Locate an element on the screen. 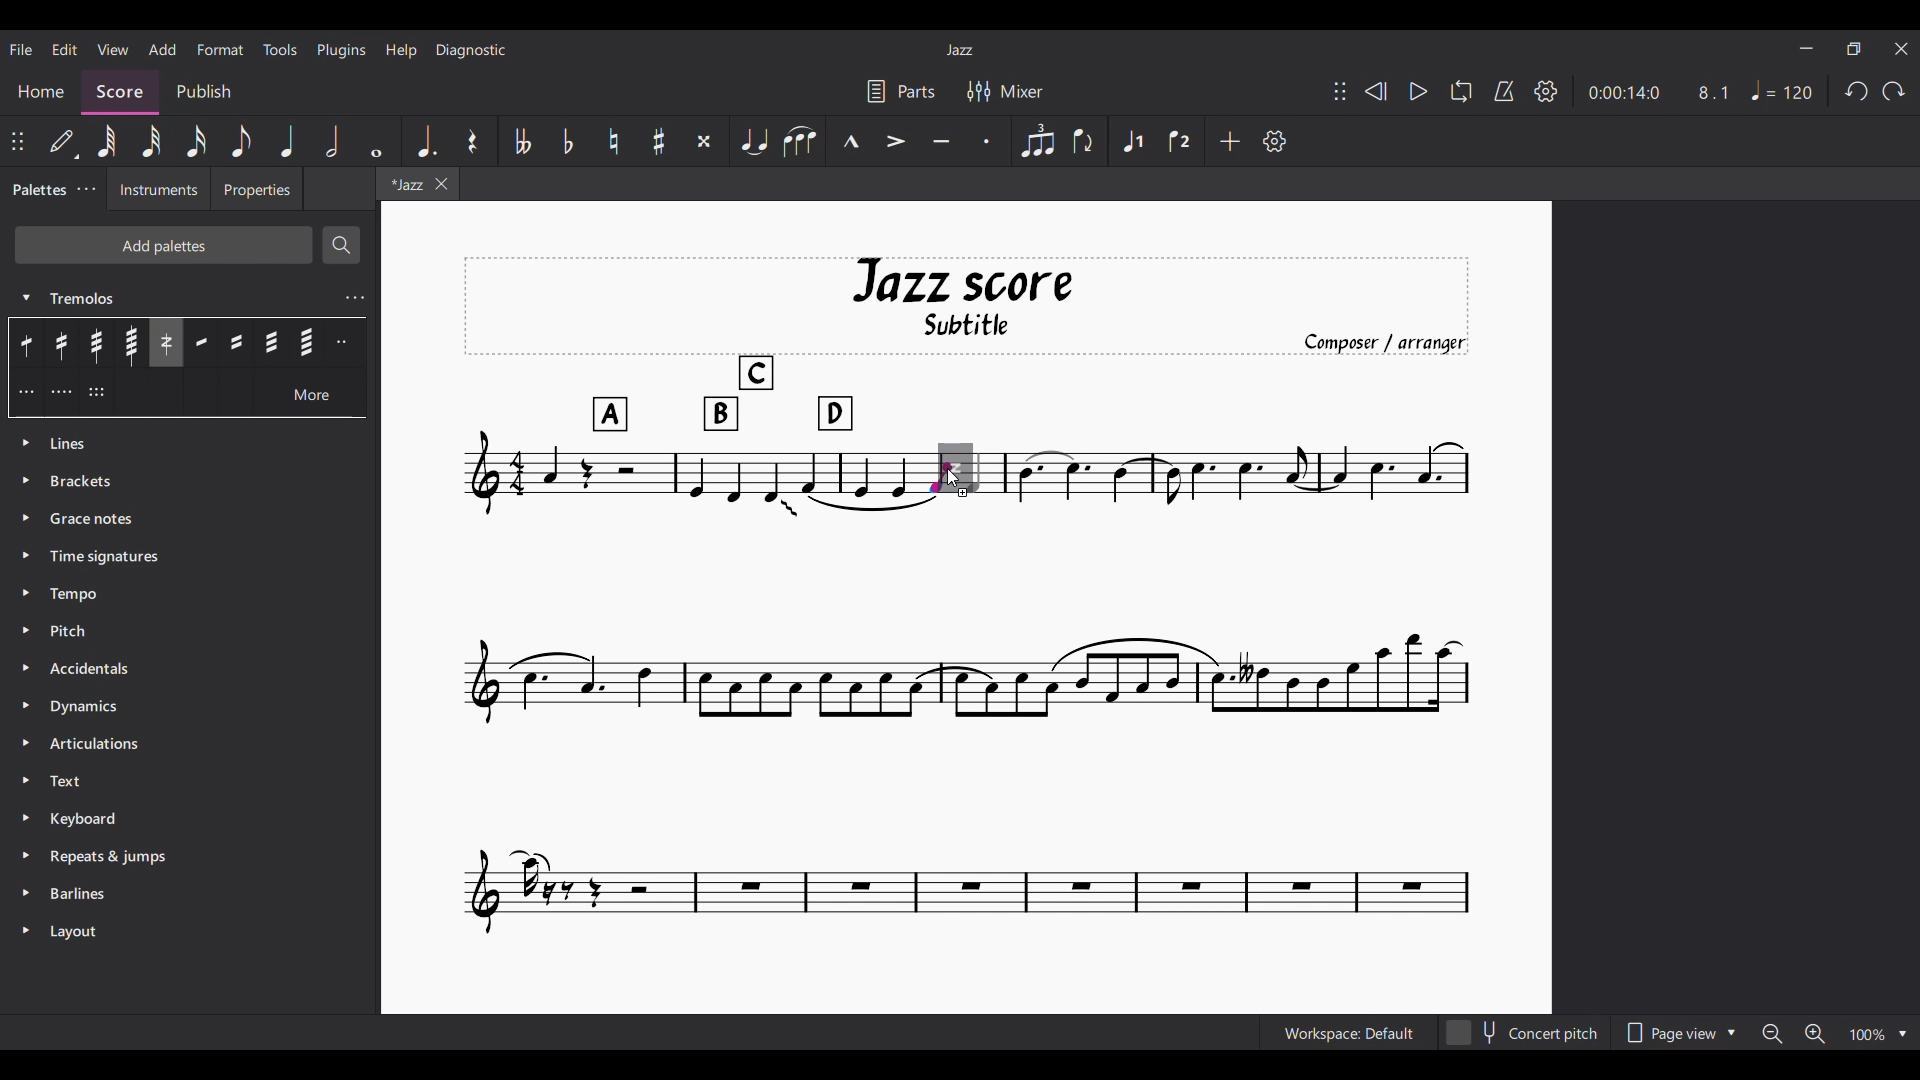 This screenshot has width=1920, height=1080. Score is located at coordinates (120, 92).